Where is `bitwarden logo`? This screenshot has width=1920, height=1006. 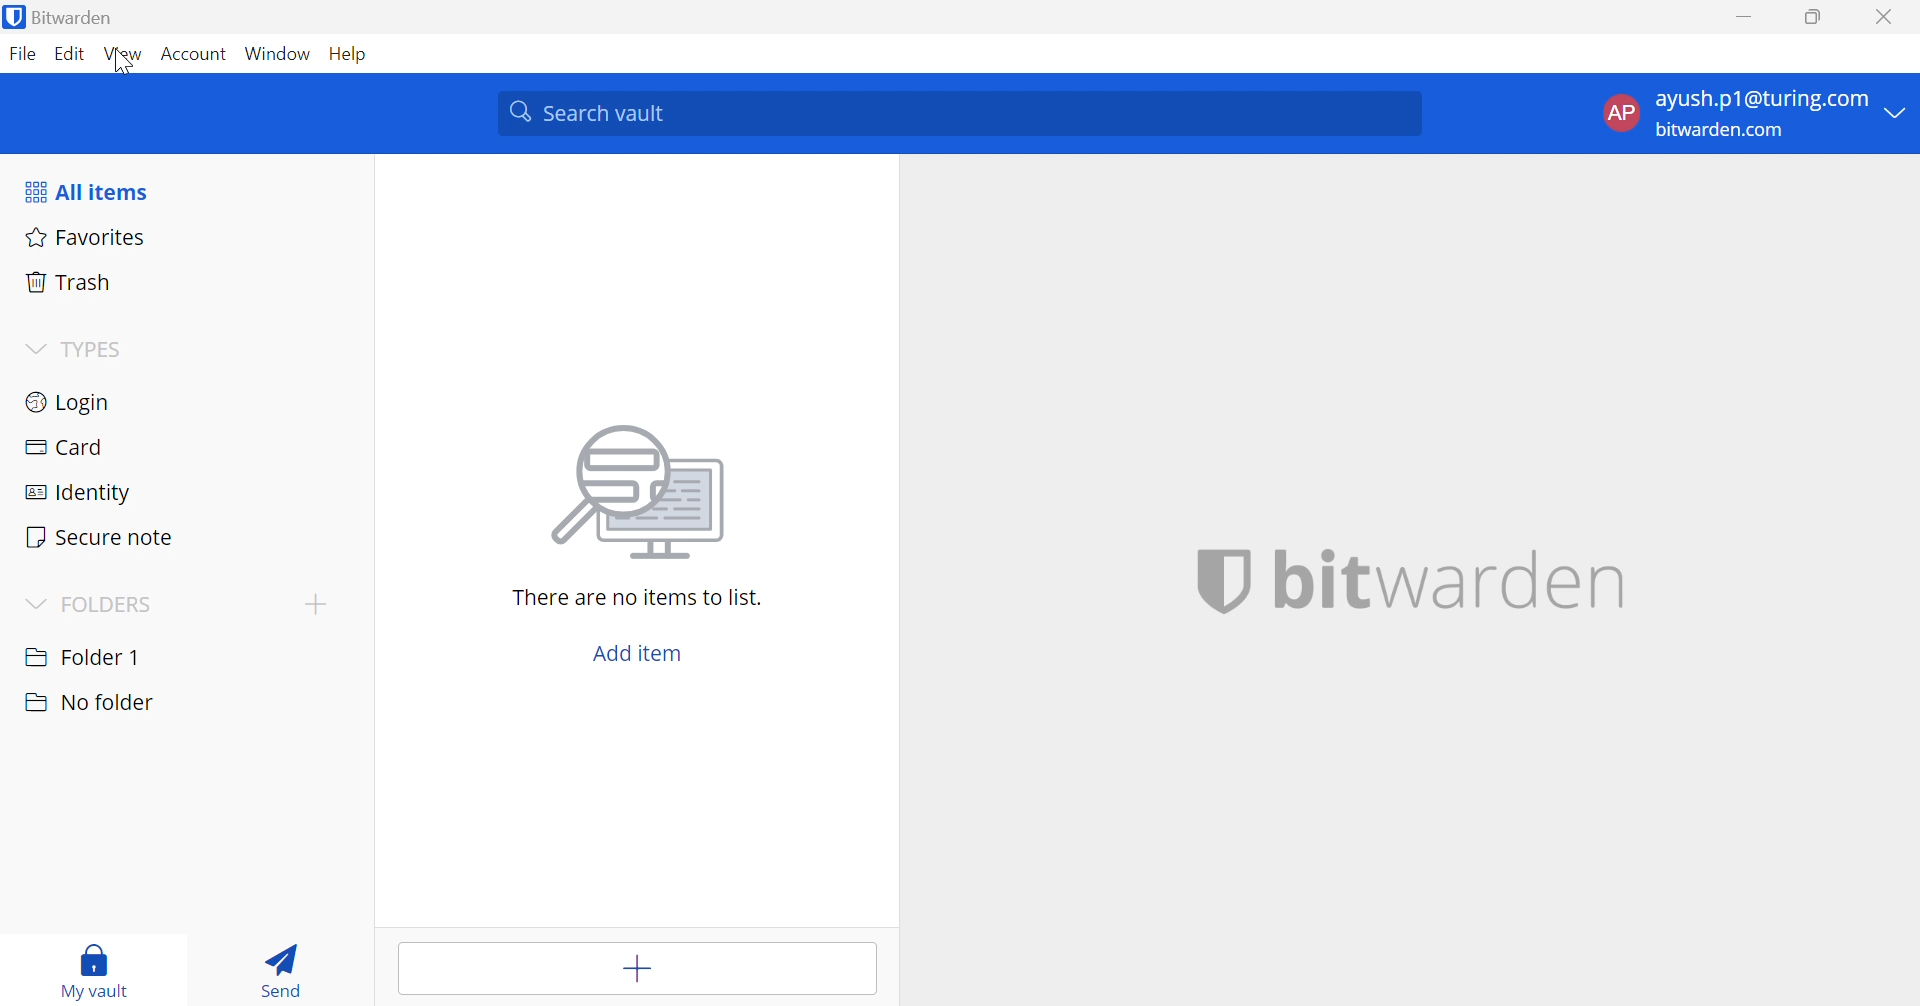 bitwarden logo is located at coordinates (1222, 585).